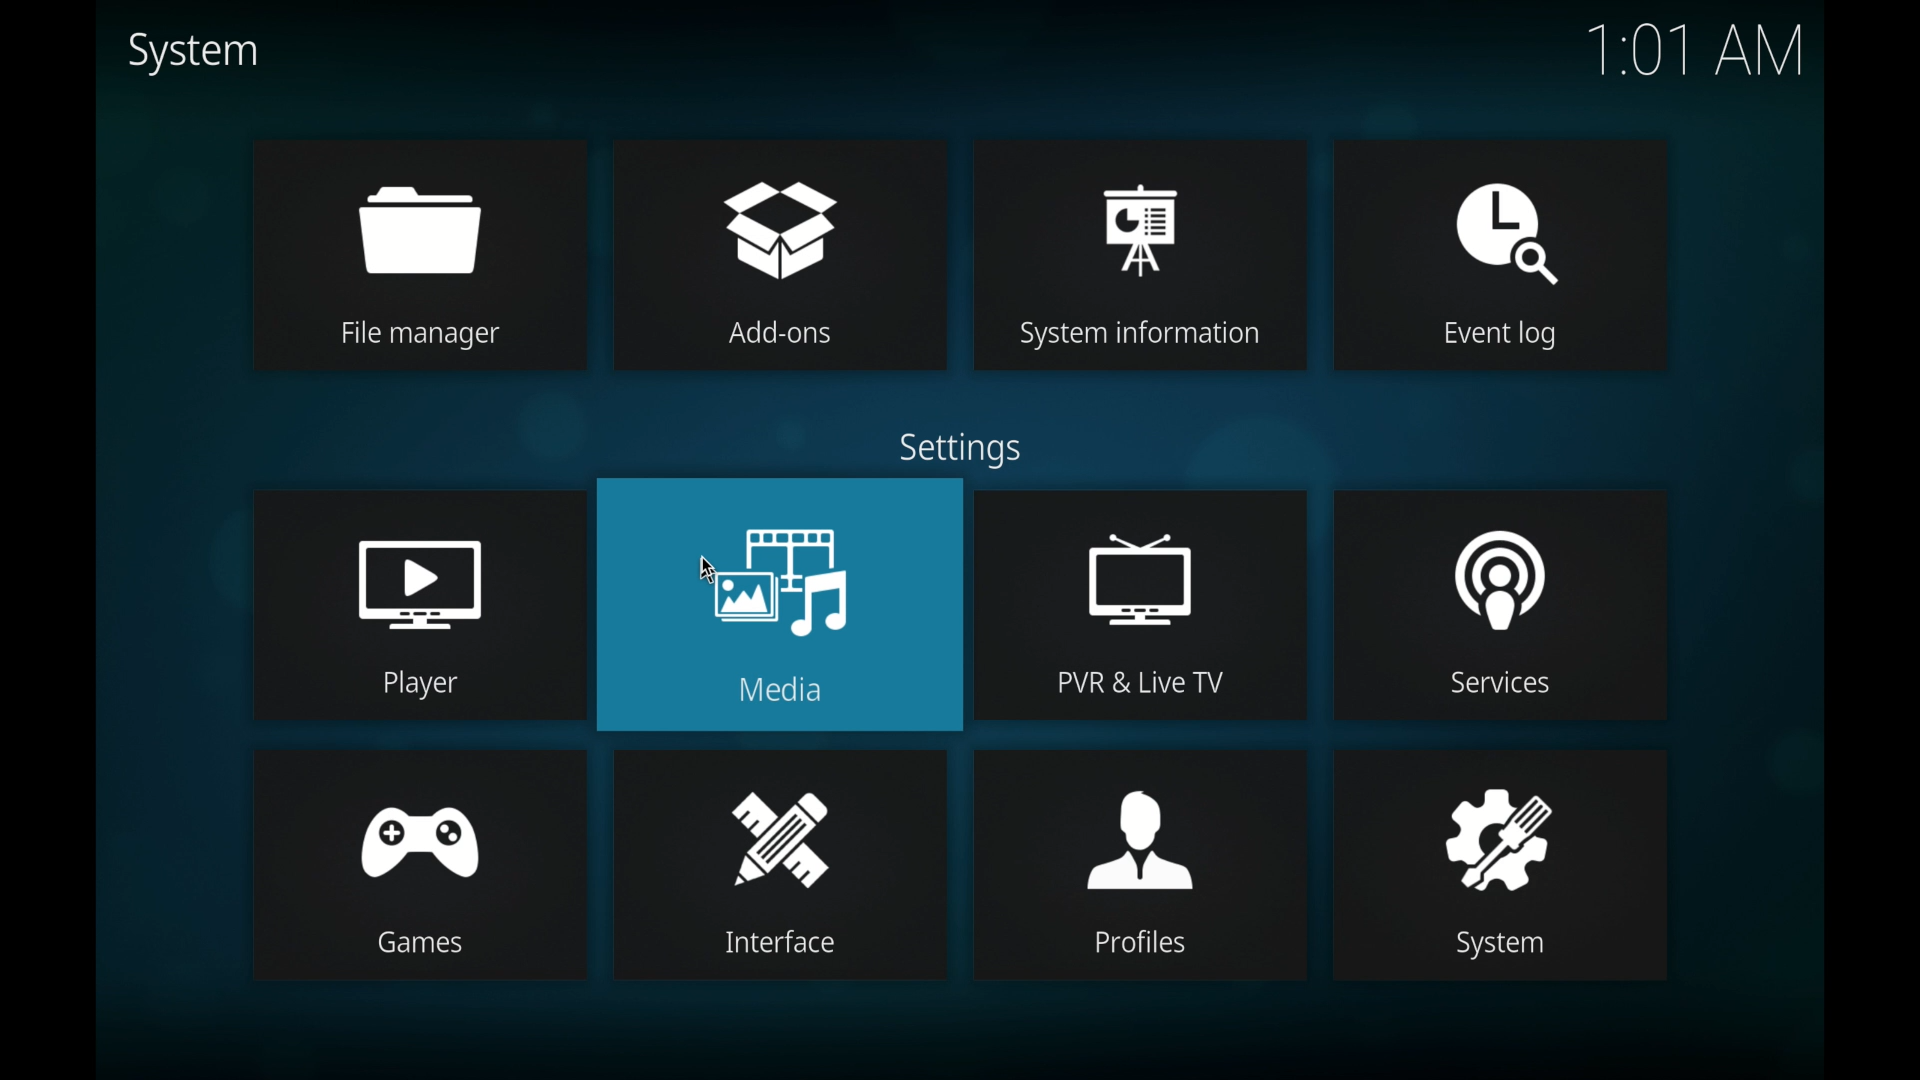 Image resolution: width=1920 pixels, height=1080 pixels. What do you see at coordinates (418, 213) in the screenshot?
I see `file manager` at bounding box center [418, 213].